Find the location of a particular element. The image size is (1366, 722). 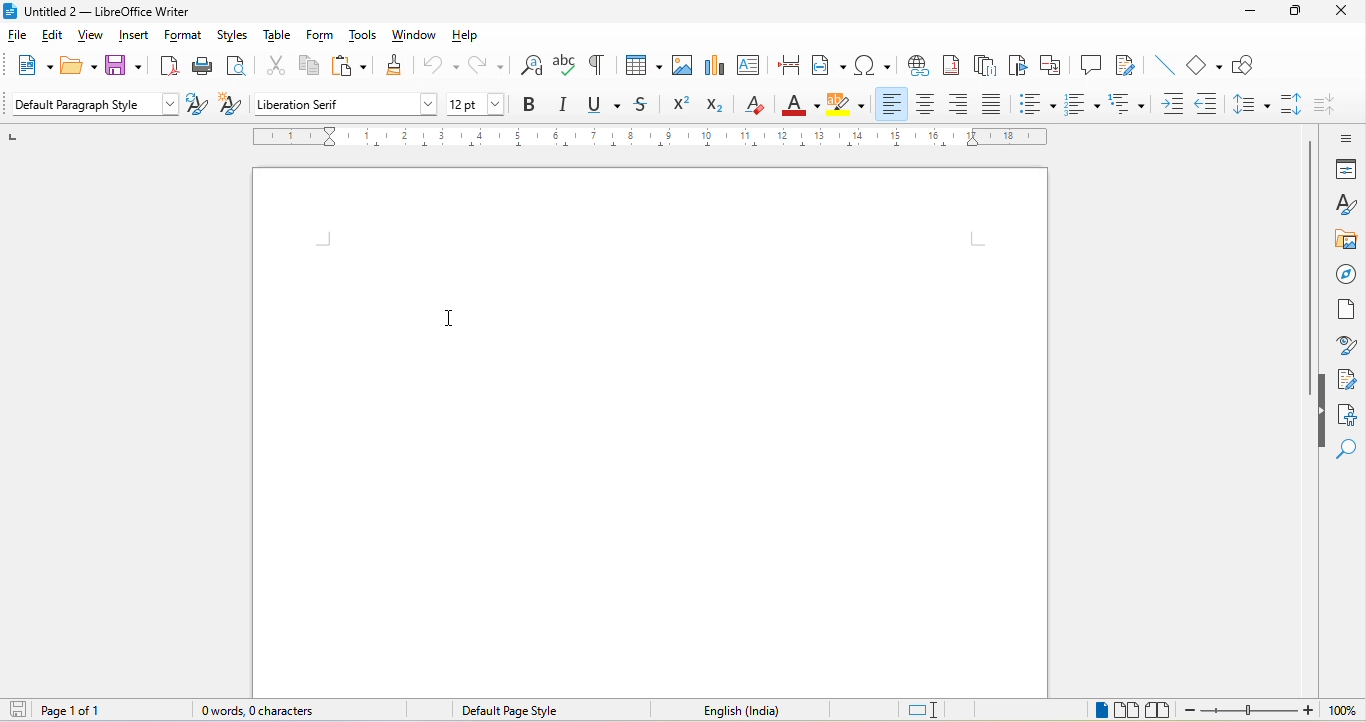

default page style is located at coordinates (522, 711).